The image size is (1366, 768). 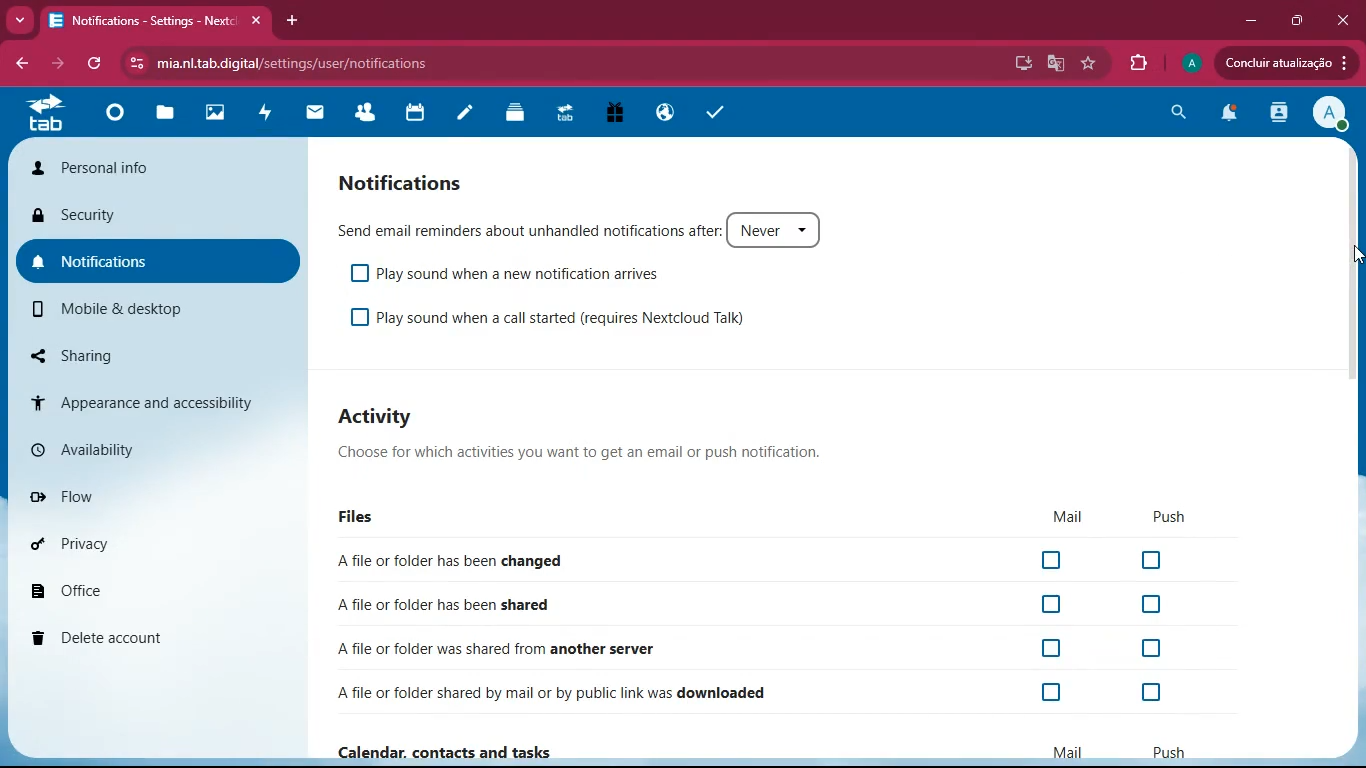 What do you see at coordinates (20, 66) in the screenshot?
I see `bacj` at bounding box center [20, 66].